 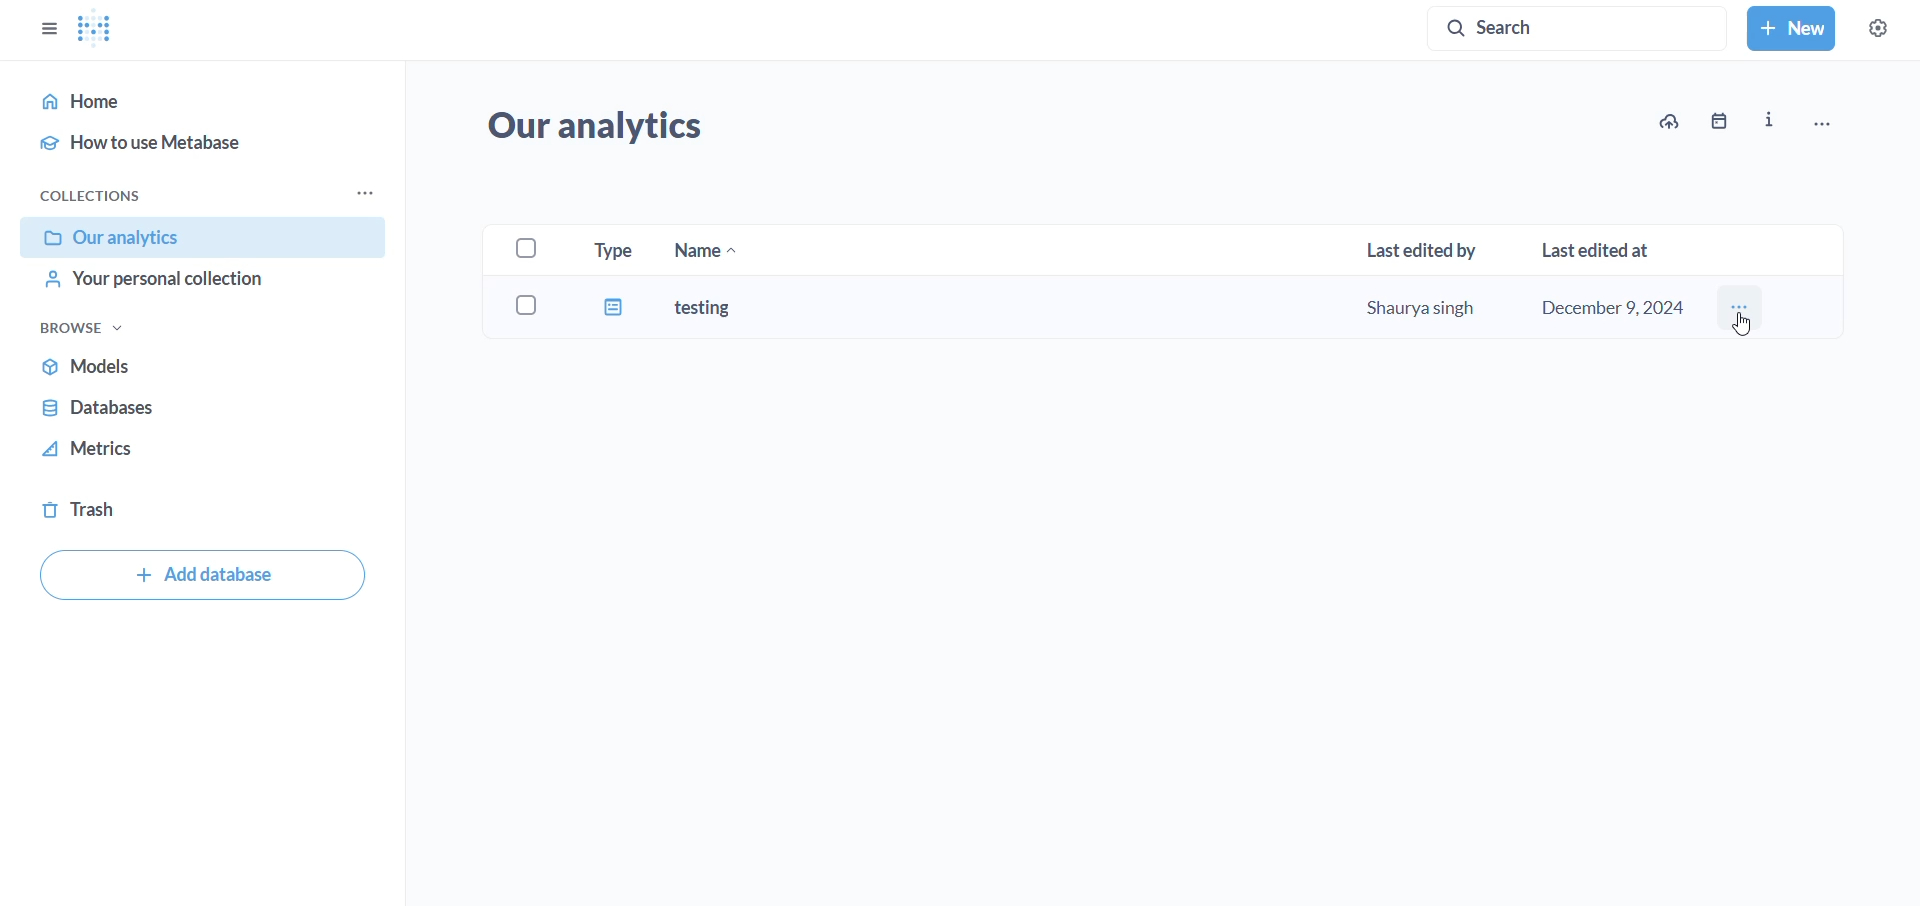 What do you see at coordinates (530, 246) in the screenshot?
I see `select checkbox` at bounding box center [530, 246].